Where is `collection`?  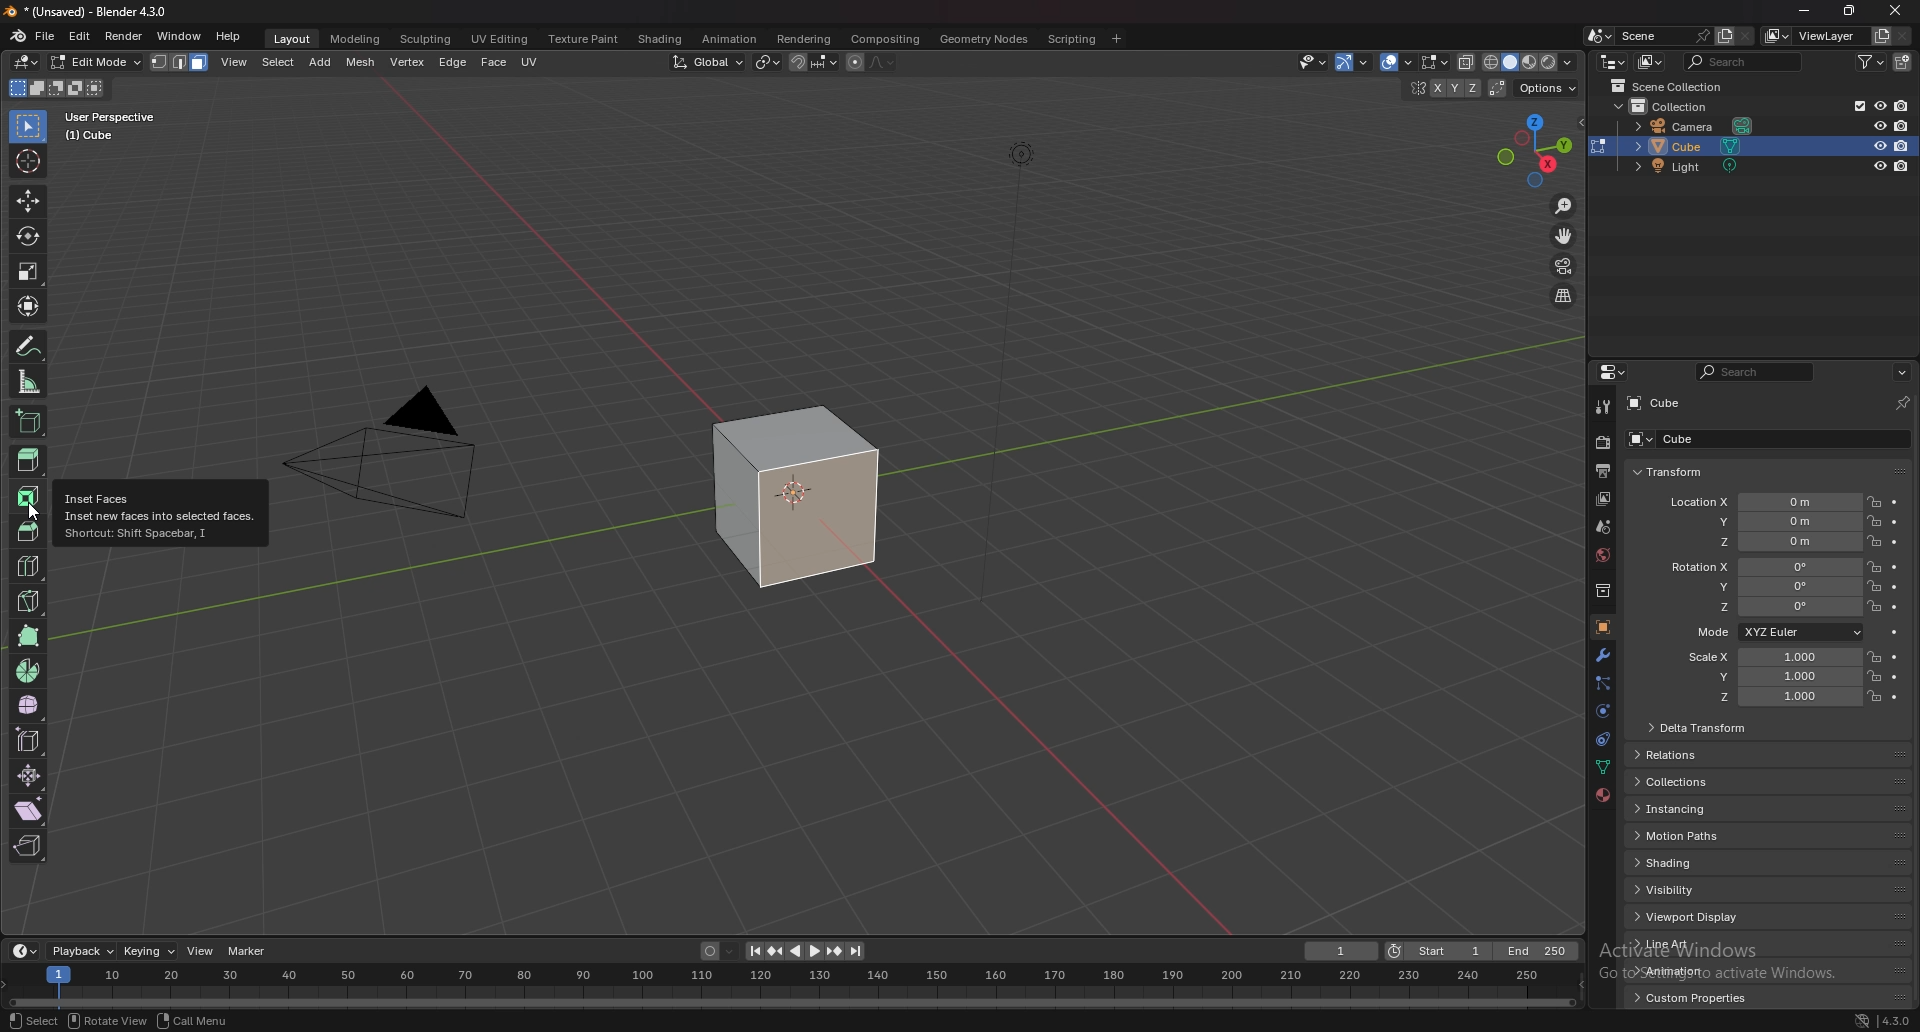 collection is located at coordinates (1601, 591).